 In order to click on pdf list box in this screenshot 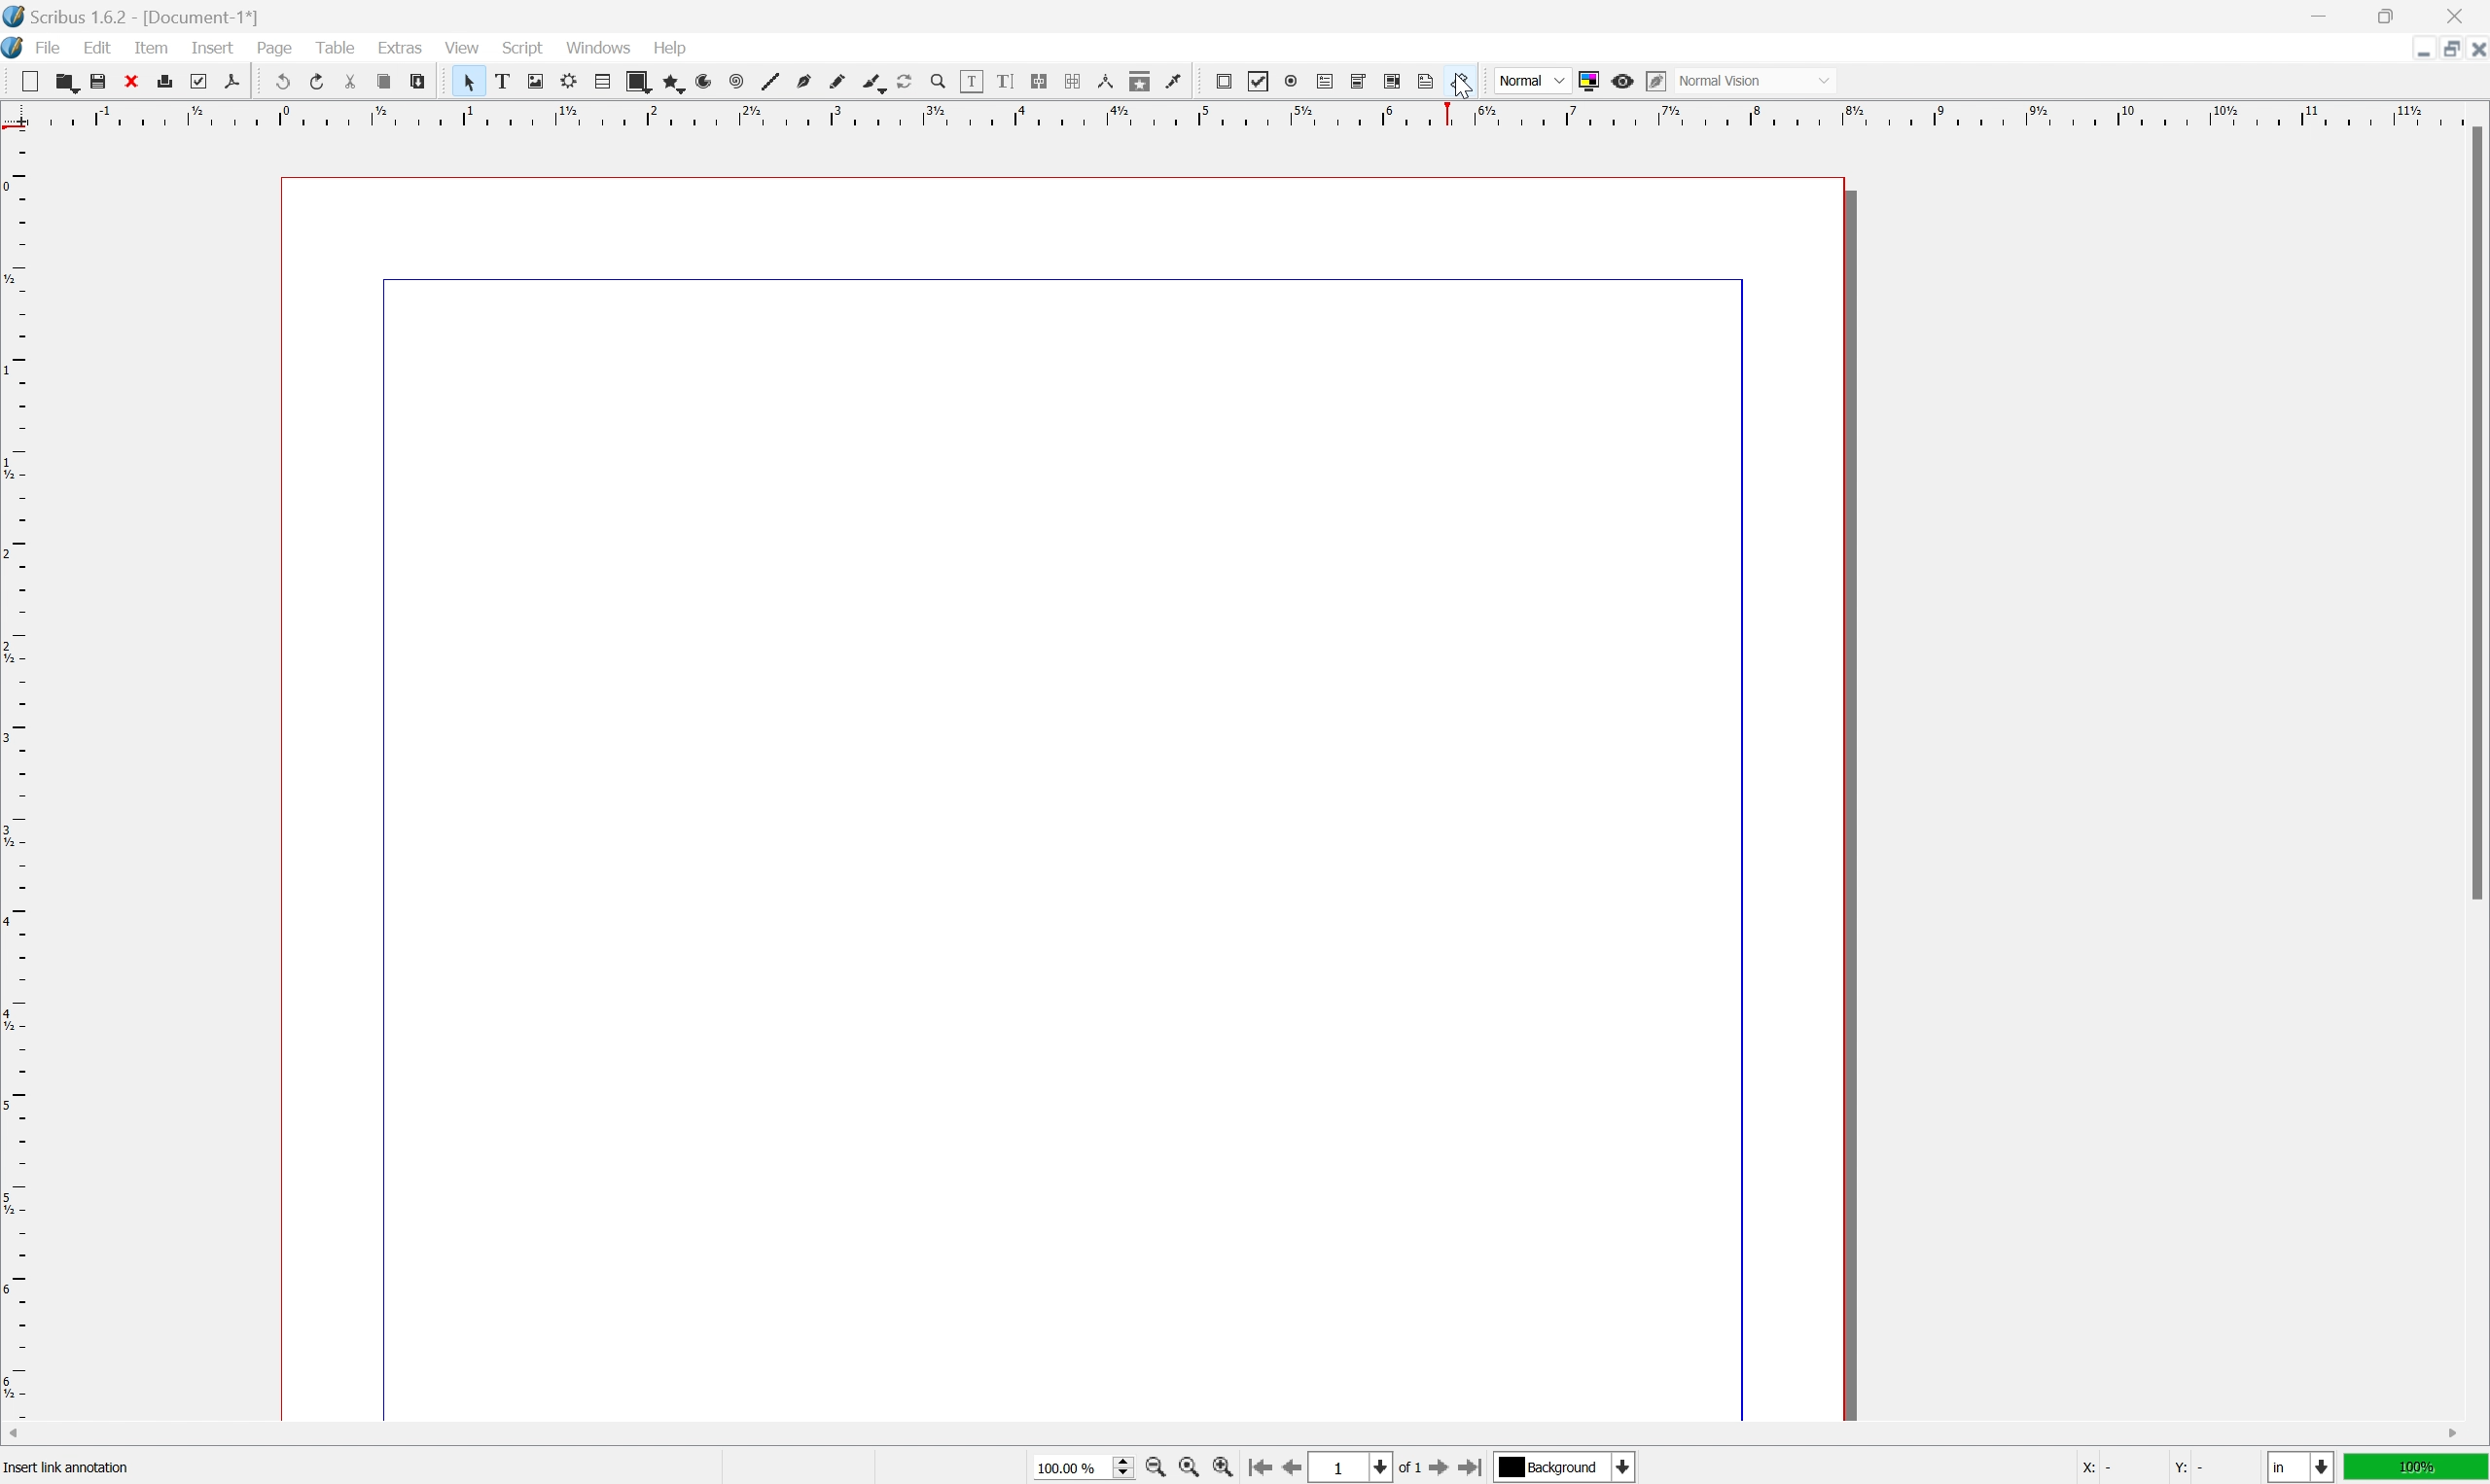, I will do `click(1395, 80)`.